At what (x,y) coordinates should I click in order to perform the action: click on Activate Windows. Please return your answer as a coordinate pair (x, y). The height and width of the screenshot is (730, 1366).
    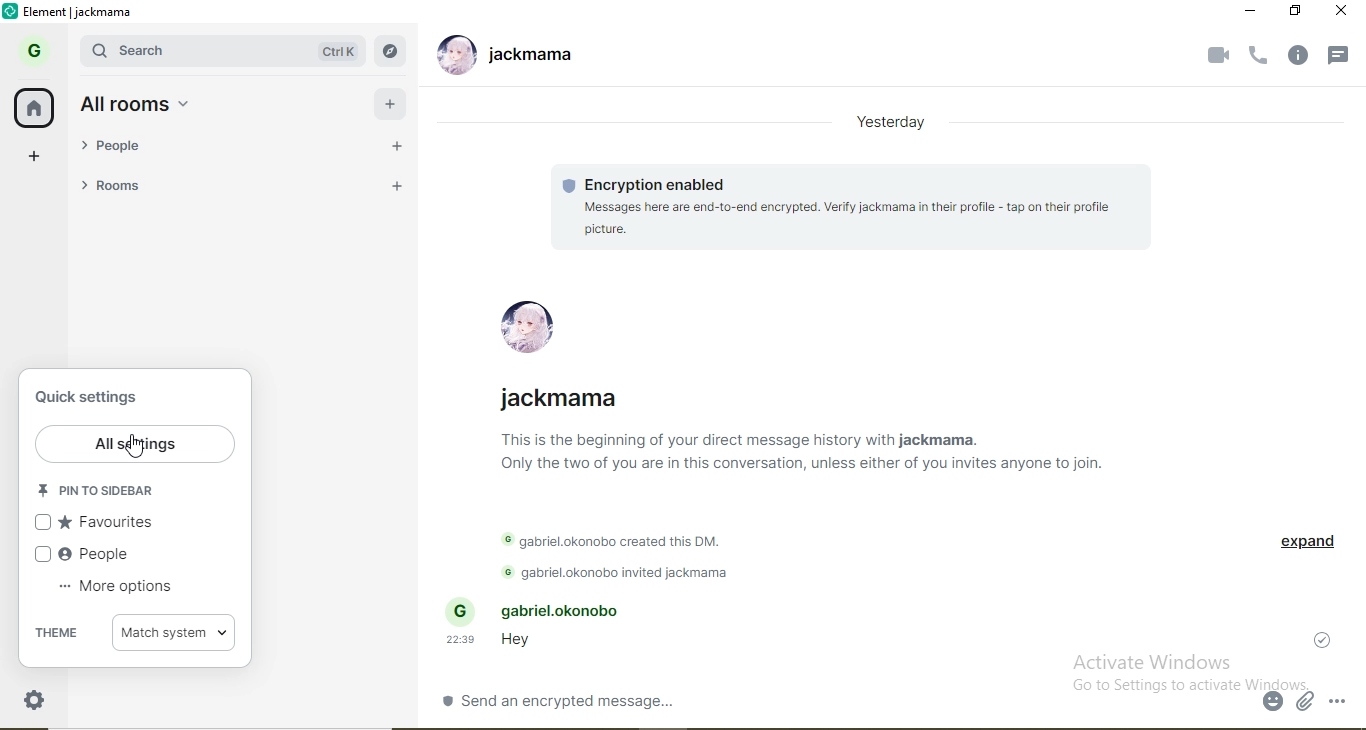
    Looking at the image, I should click on (1158, 661).